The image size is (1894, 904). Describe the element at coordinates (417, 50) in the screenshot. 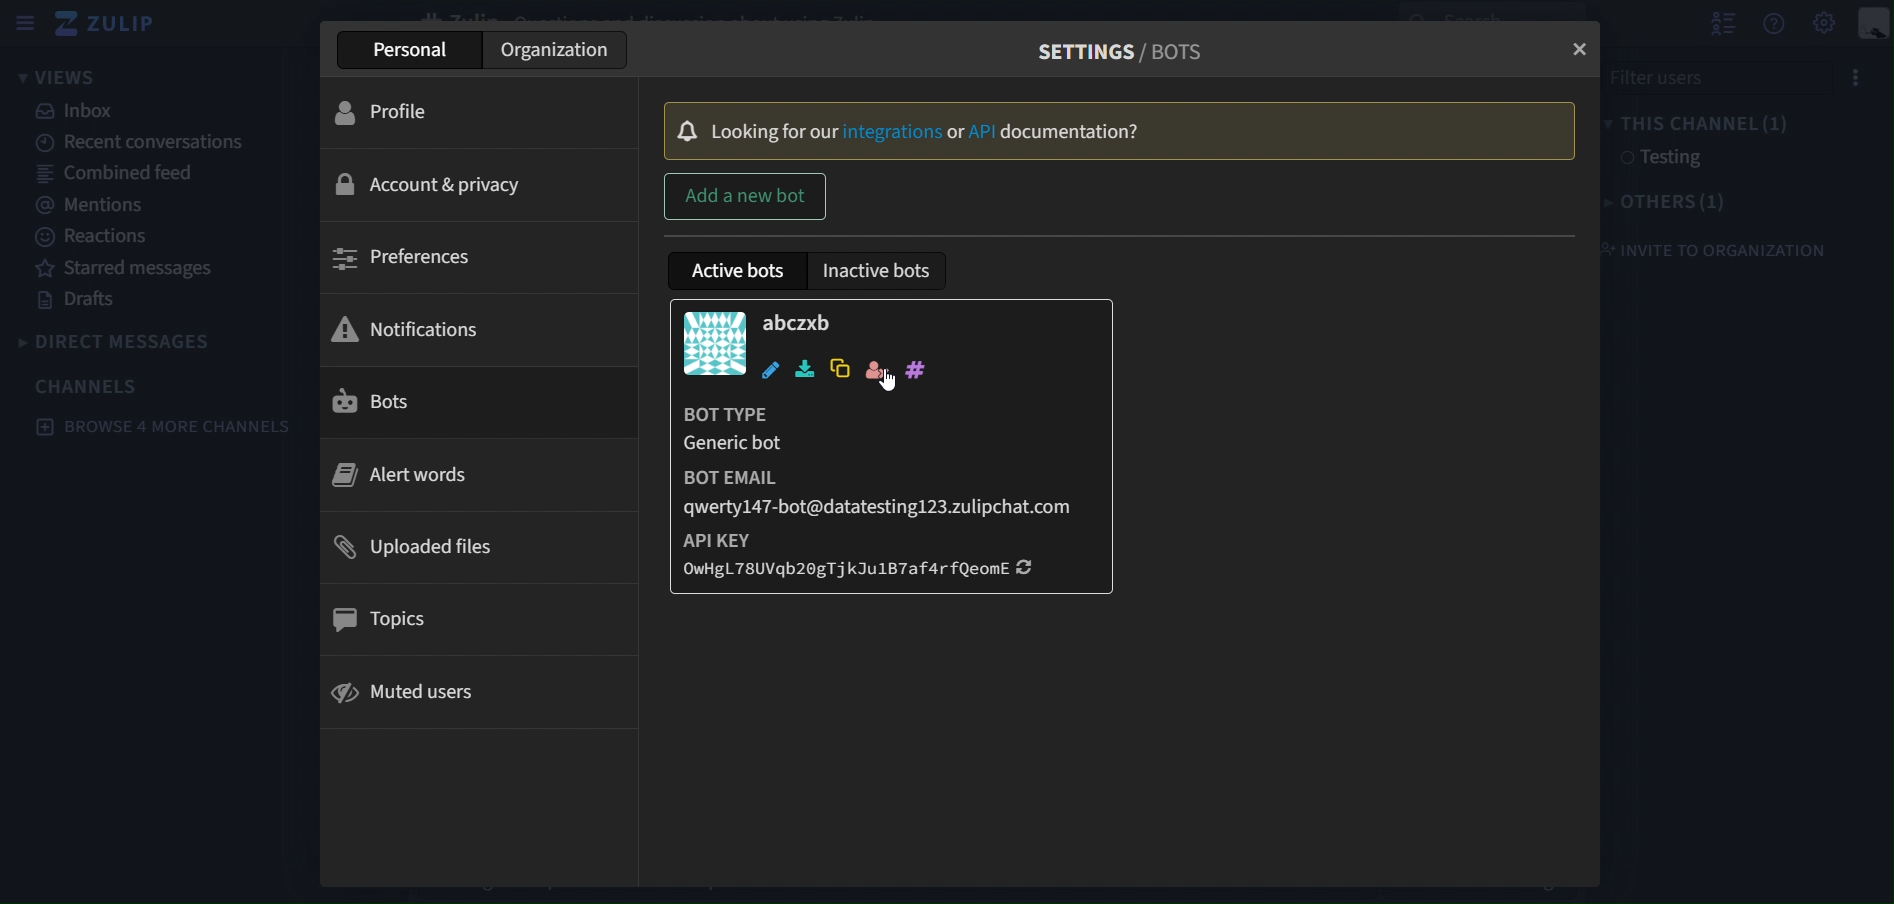

I see `personal` at that location.